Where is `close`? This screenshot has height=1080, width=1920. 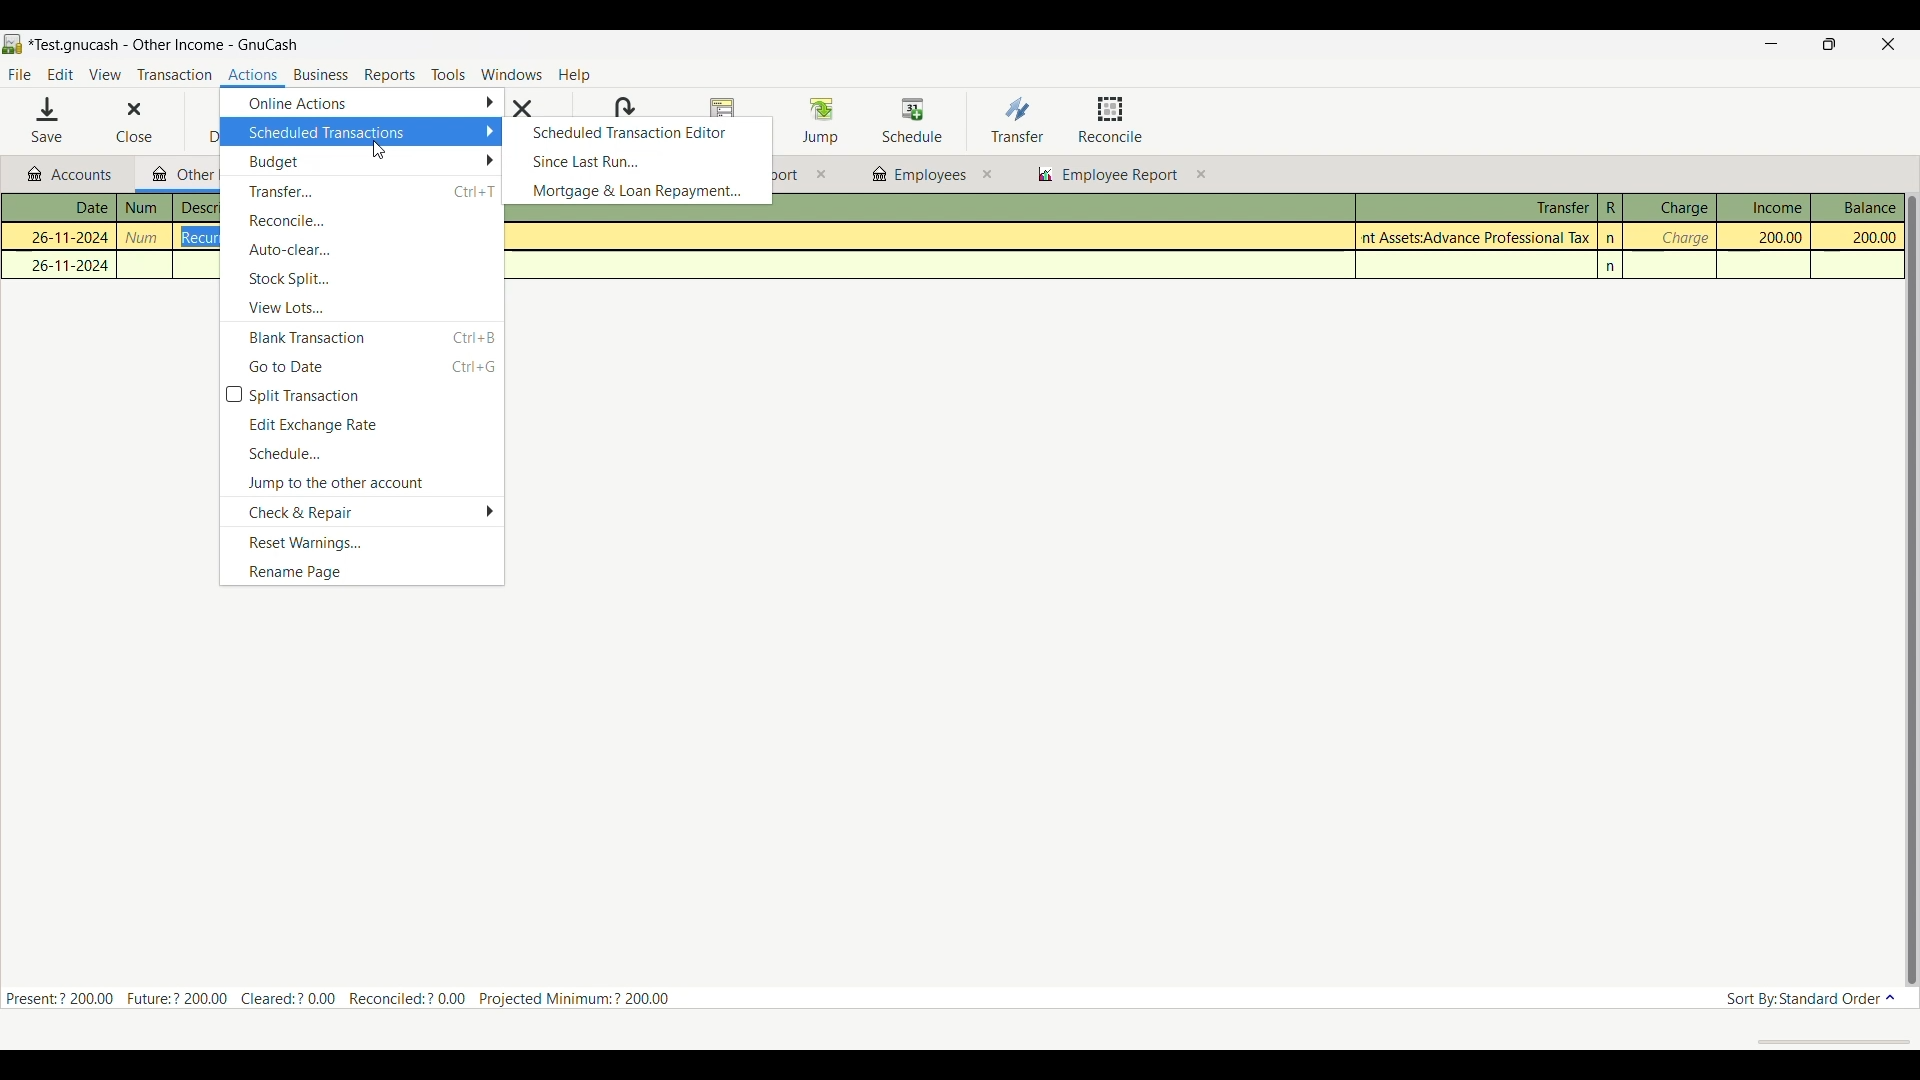 close is located at coordinates (987, 174).